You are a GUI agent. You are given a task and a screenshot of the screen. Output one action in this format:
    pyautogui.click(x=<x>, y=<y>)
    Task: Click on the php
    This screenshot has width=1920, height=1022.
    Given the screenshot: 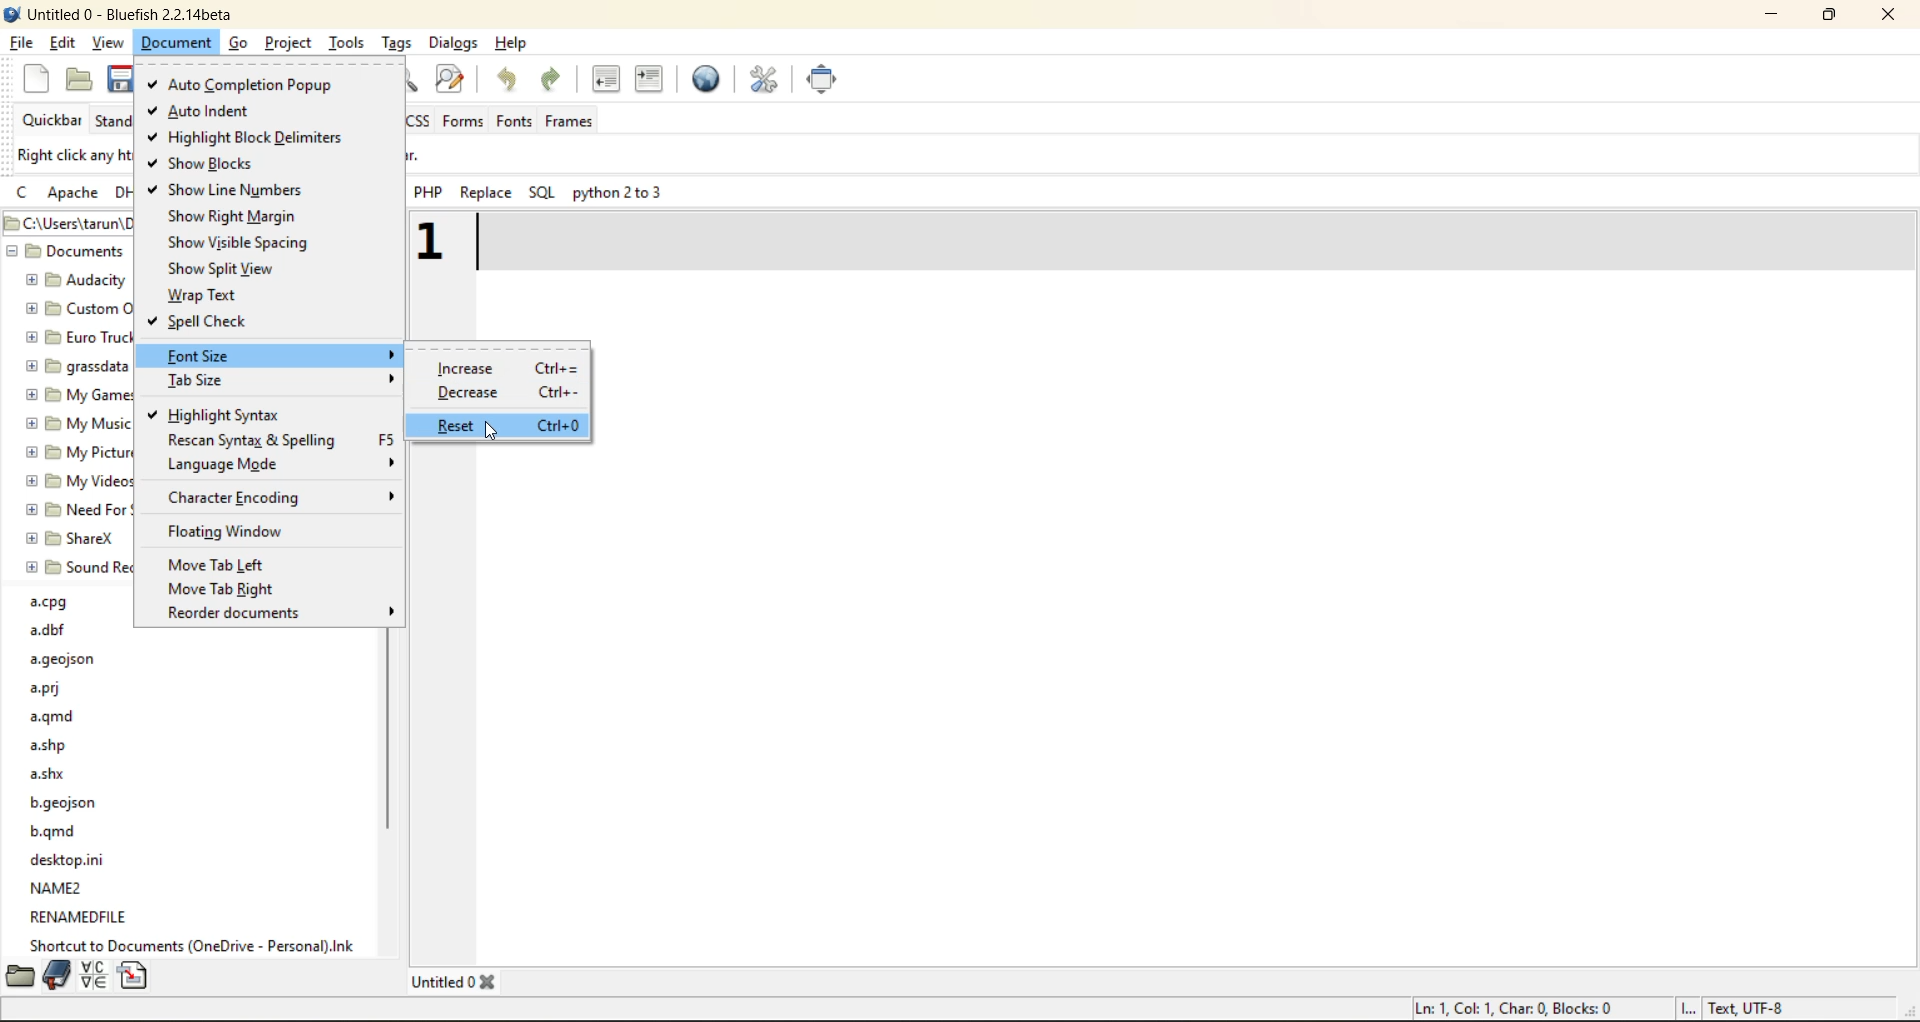 What is the action you would take?
    pyautogui.click(x=431, y=190)
    